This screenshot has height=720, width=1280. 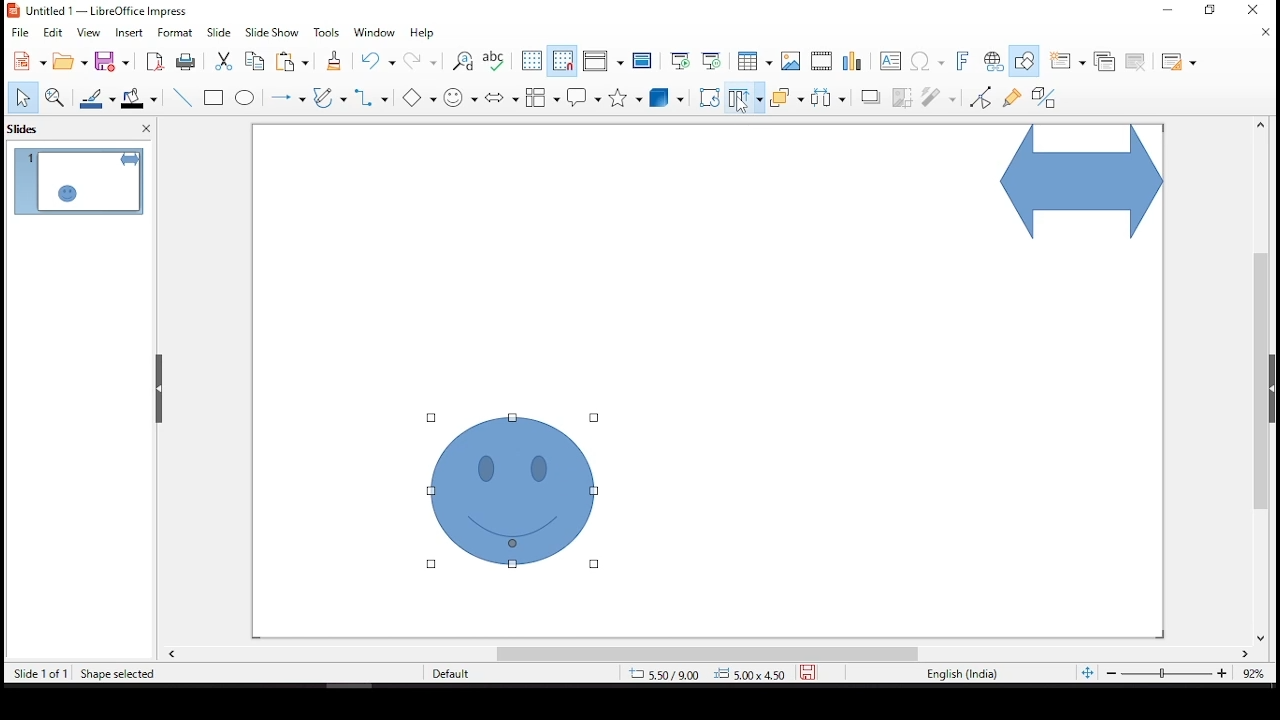 What do you see at coordinates (993, 62) in the screenshot?
I see `insert hyperlink` at bounding box center [993, 62].